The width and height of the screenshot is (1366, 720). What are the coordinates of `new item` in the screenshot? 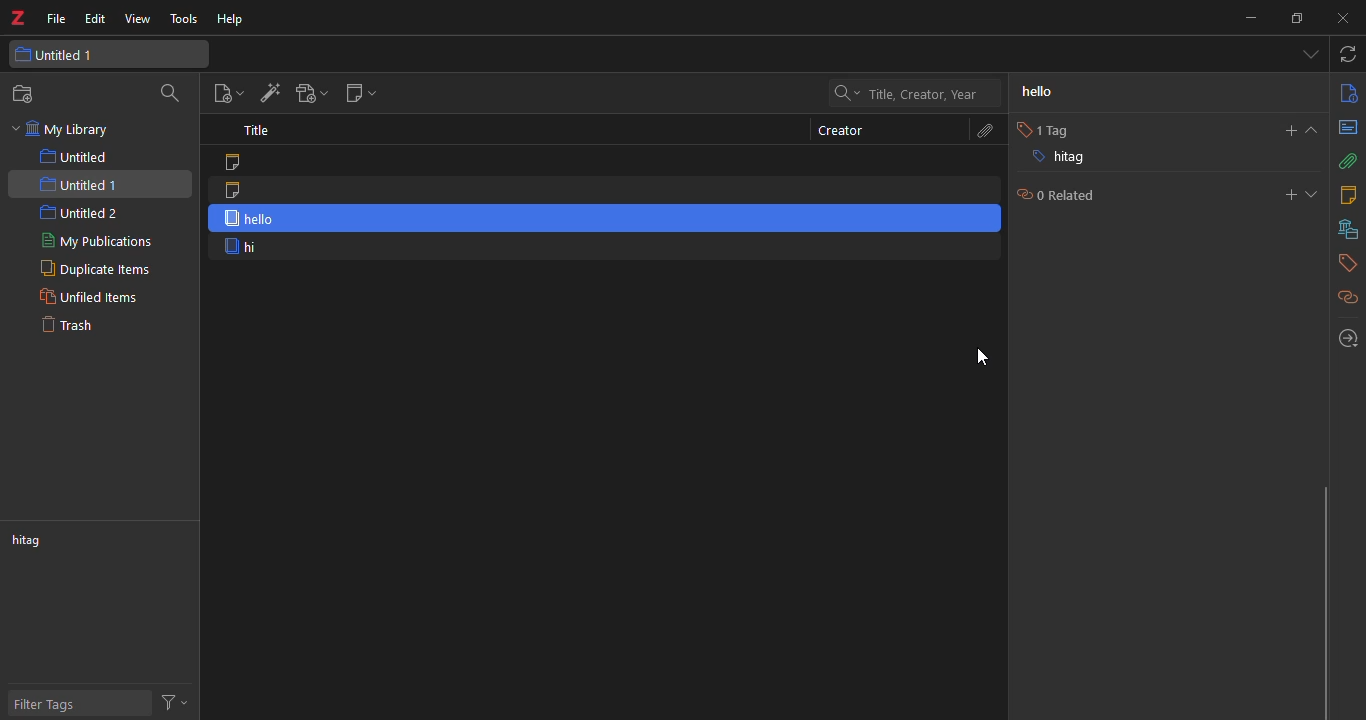 It's located at (228, 92).